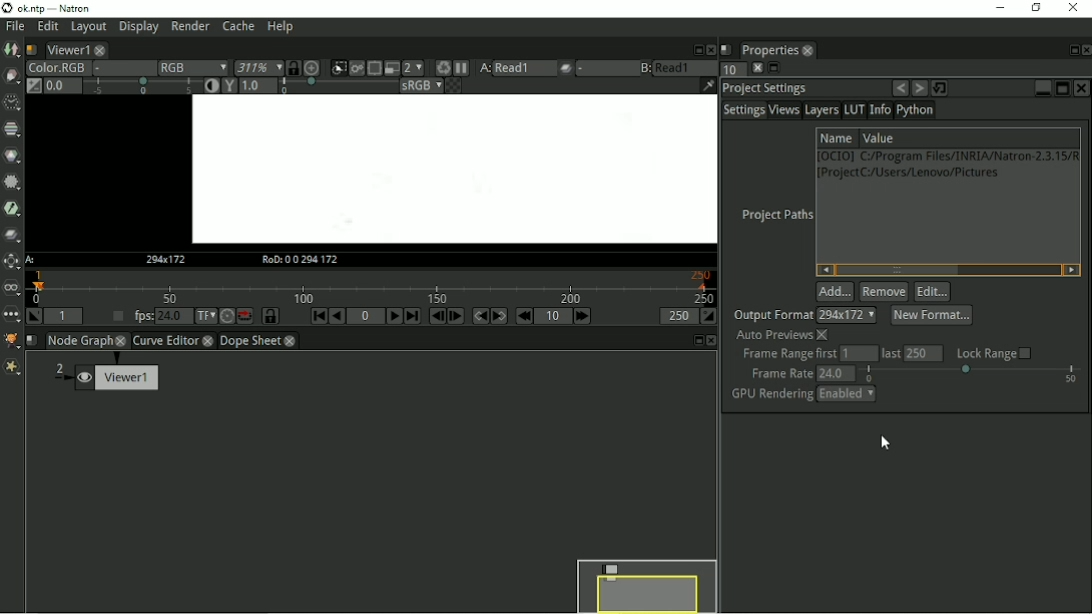  Describe the element at coordinates (883, 292) in the screenshot. I see `Remove` at that location.